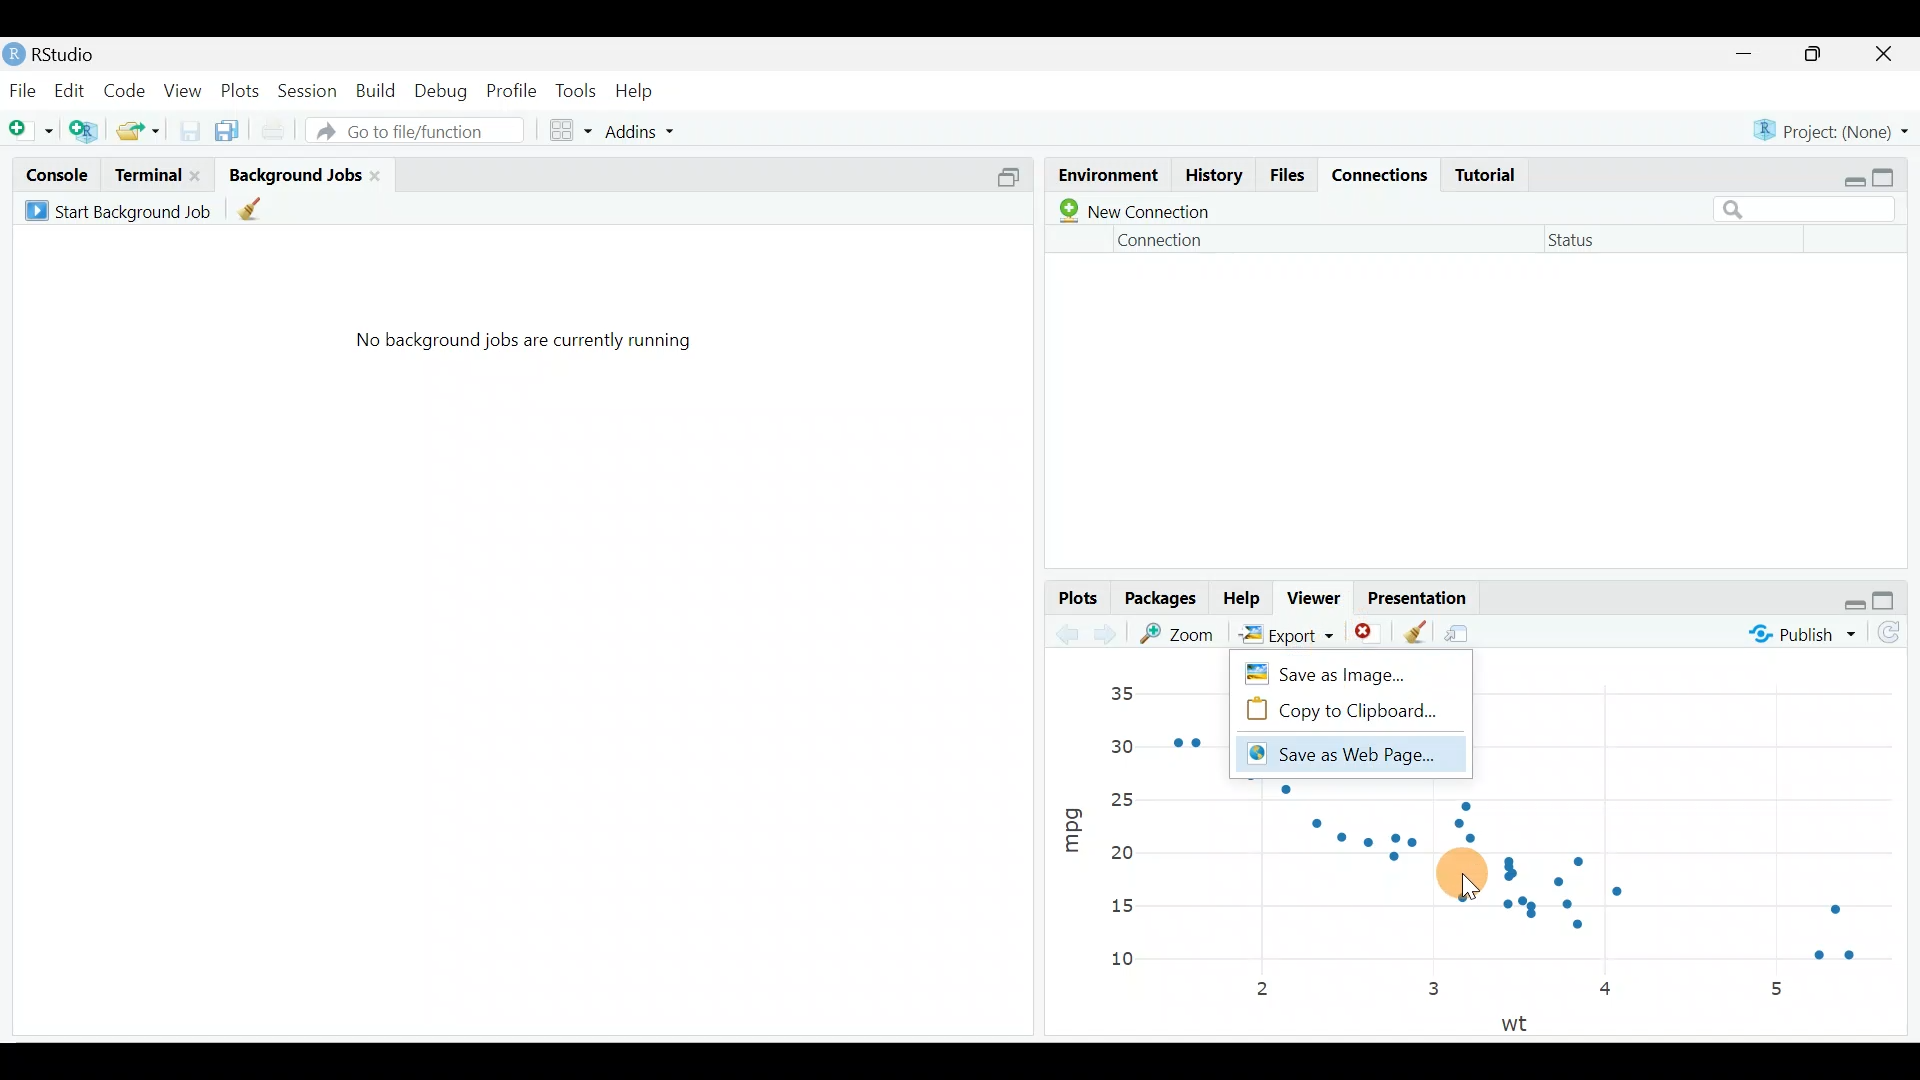 The height and width of the screenshot is (1080, 1920). Describe the element at coordinates (55, 174) in the screenshot. I see `Console` at that location.